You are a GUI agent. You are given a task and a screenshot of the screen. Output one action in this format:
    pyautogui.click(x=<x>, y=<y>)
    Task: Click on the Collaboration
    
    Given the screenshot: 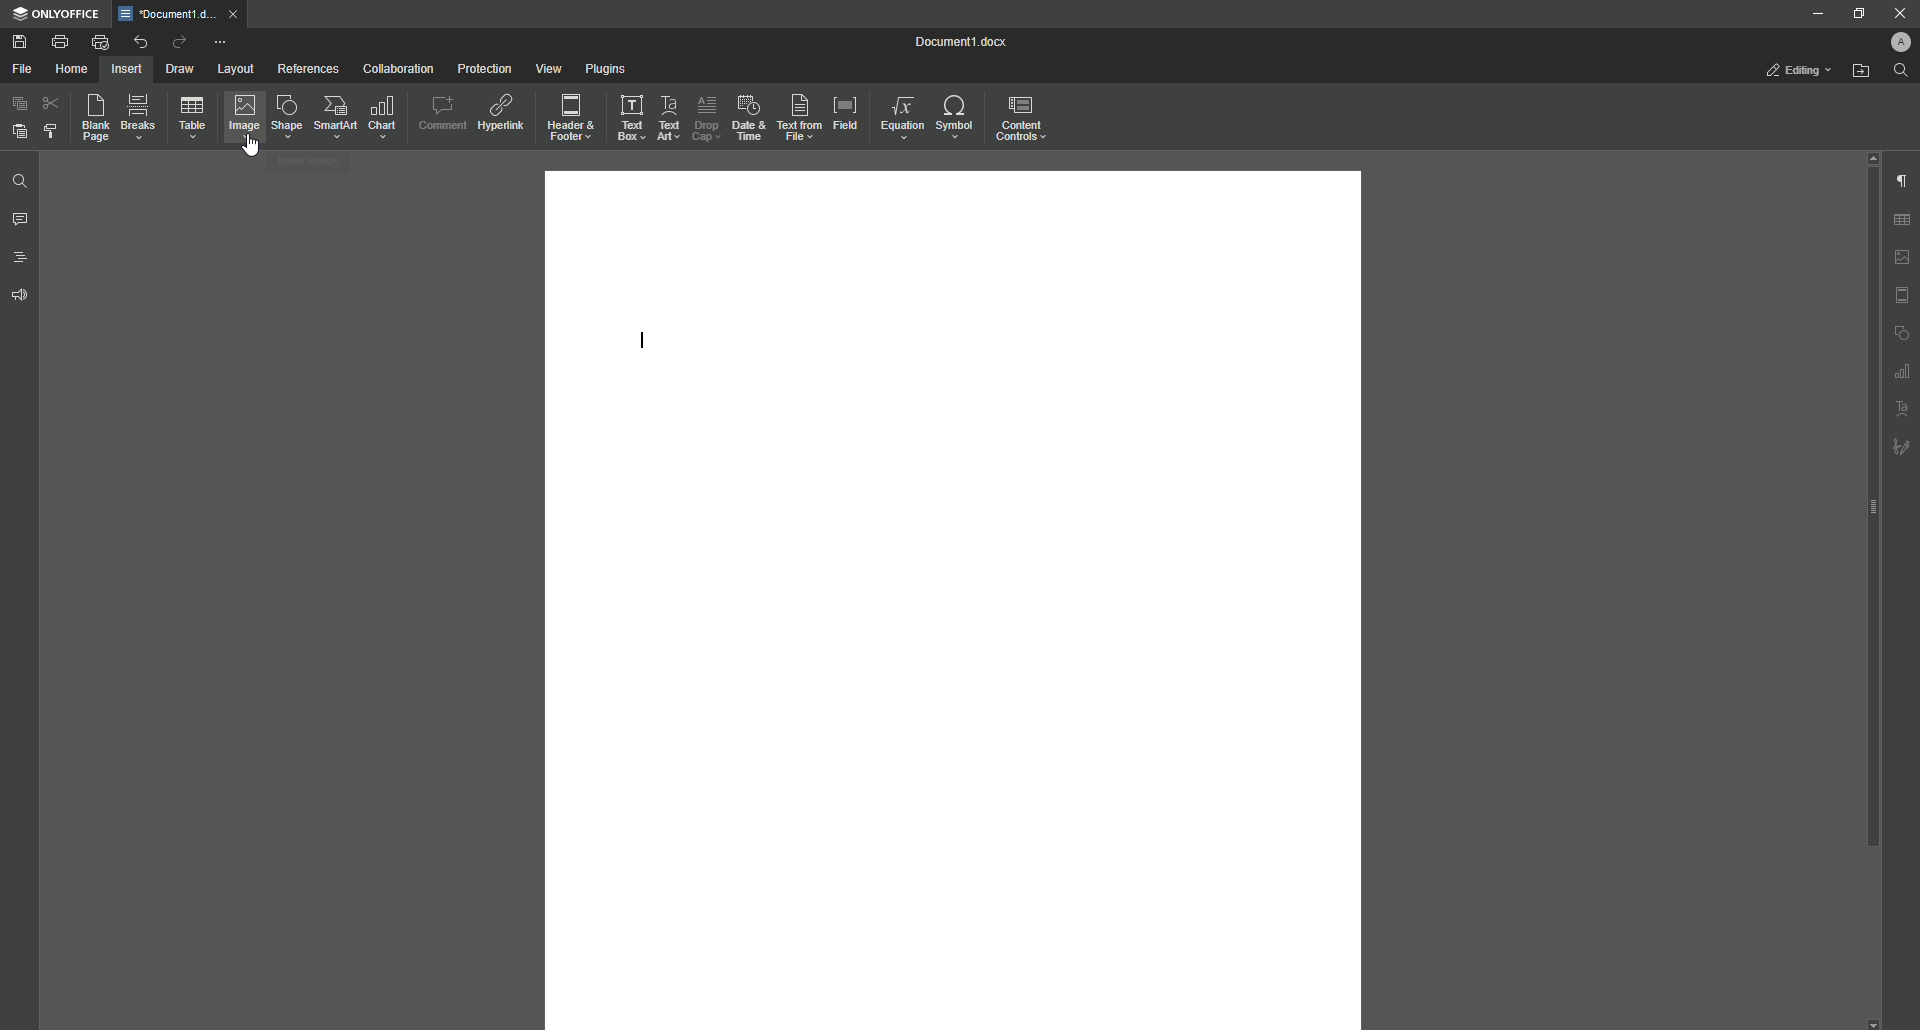 What is the action you would take?
    pyautogui.click(x=392, y=71)
    